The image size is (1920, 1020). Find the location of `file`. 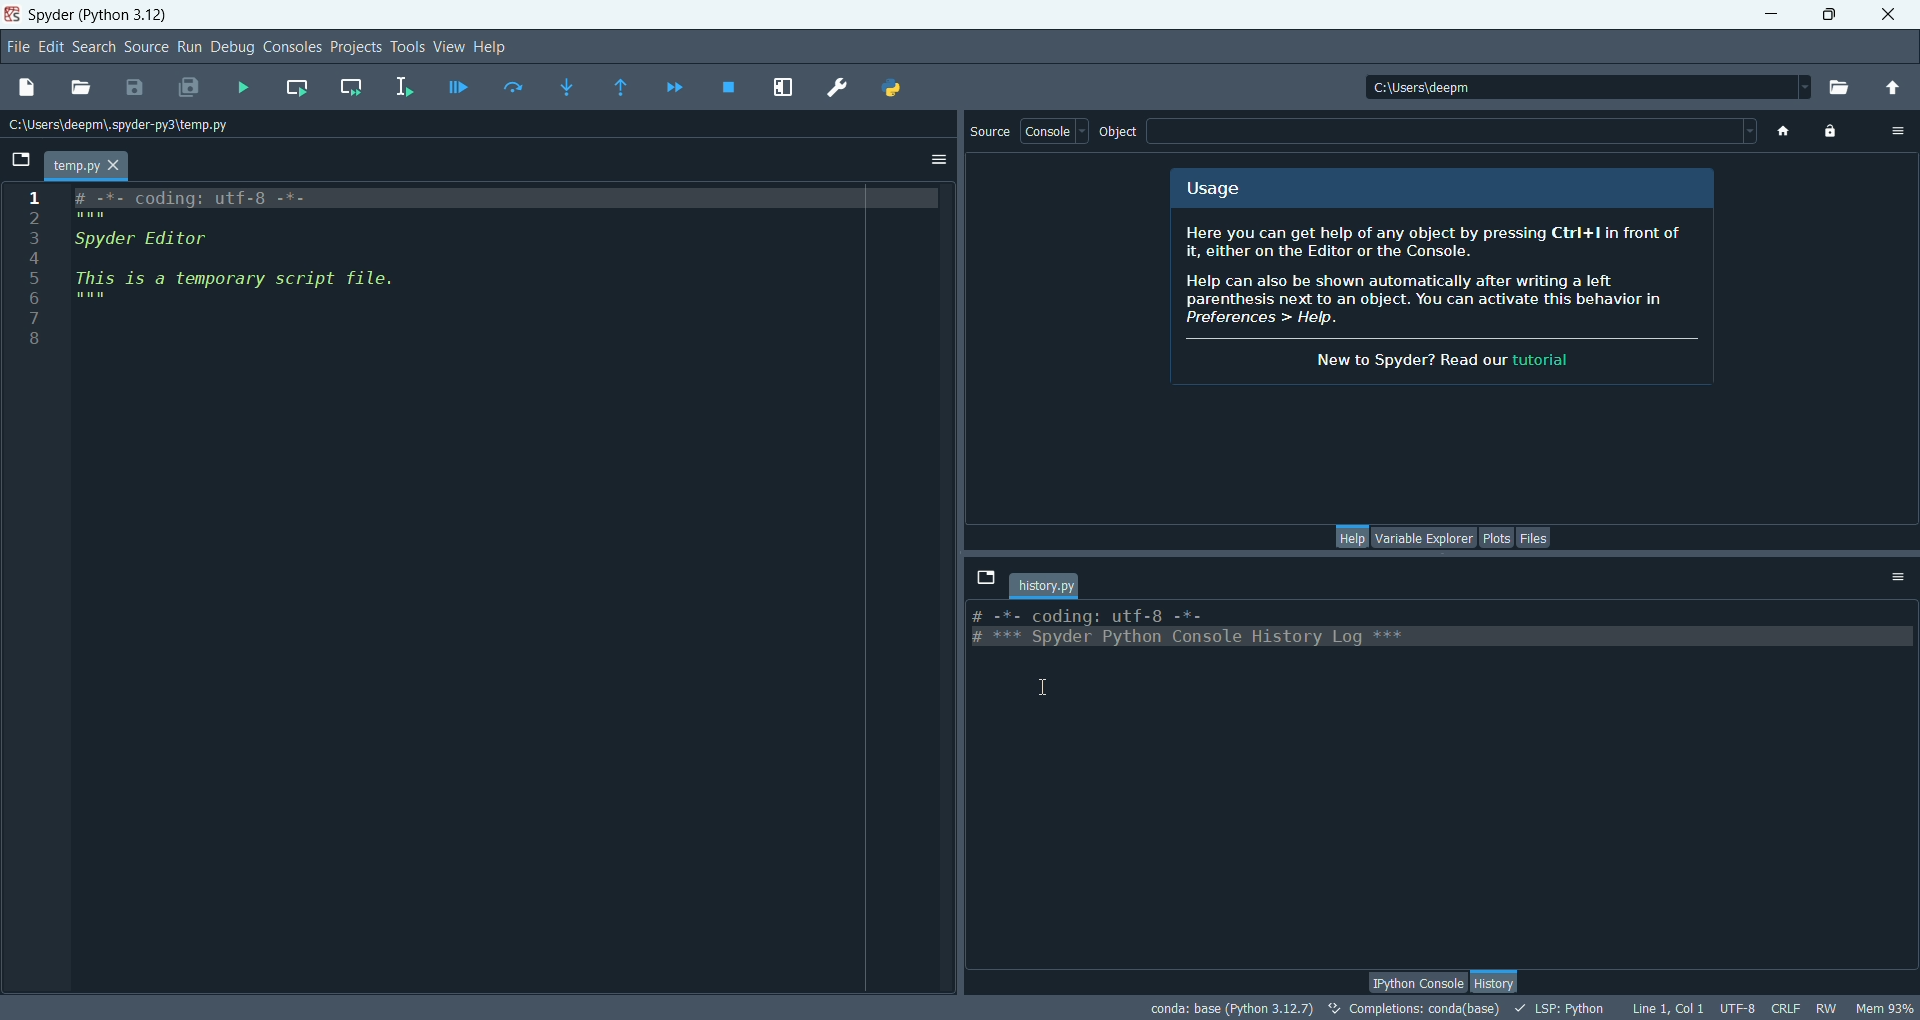

file is located at coordinates (19, 47).